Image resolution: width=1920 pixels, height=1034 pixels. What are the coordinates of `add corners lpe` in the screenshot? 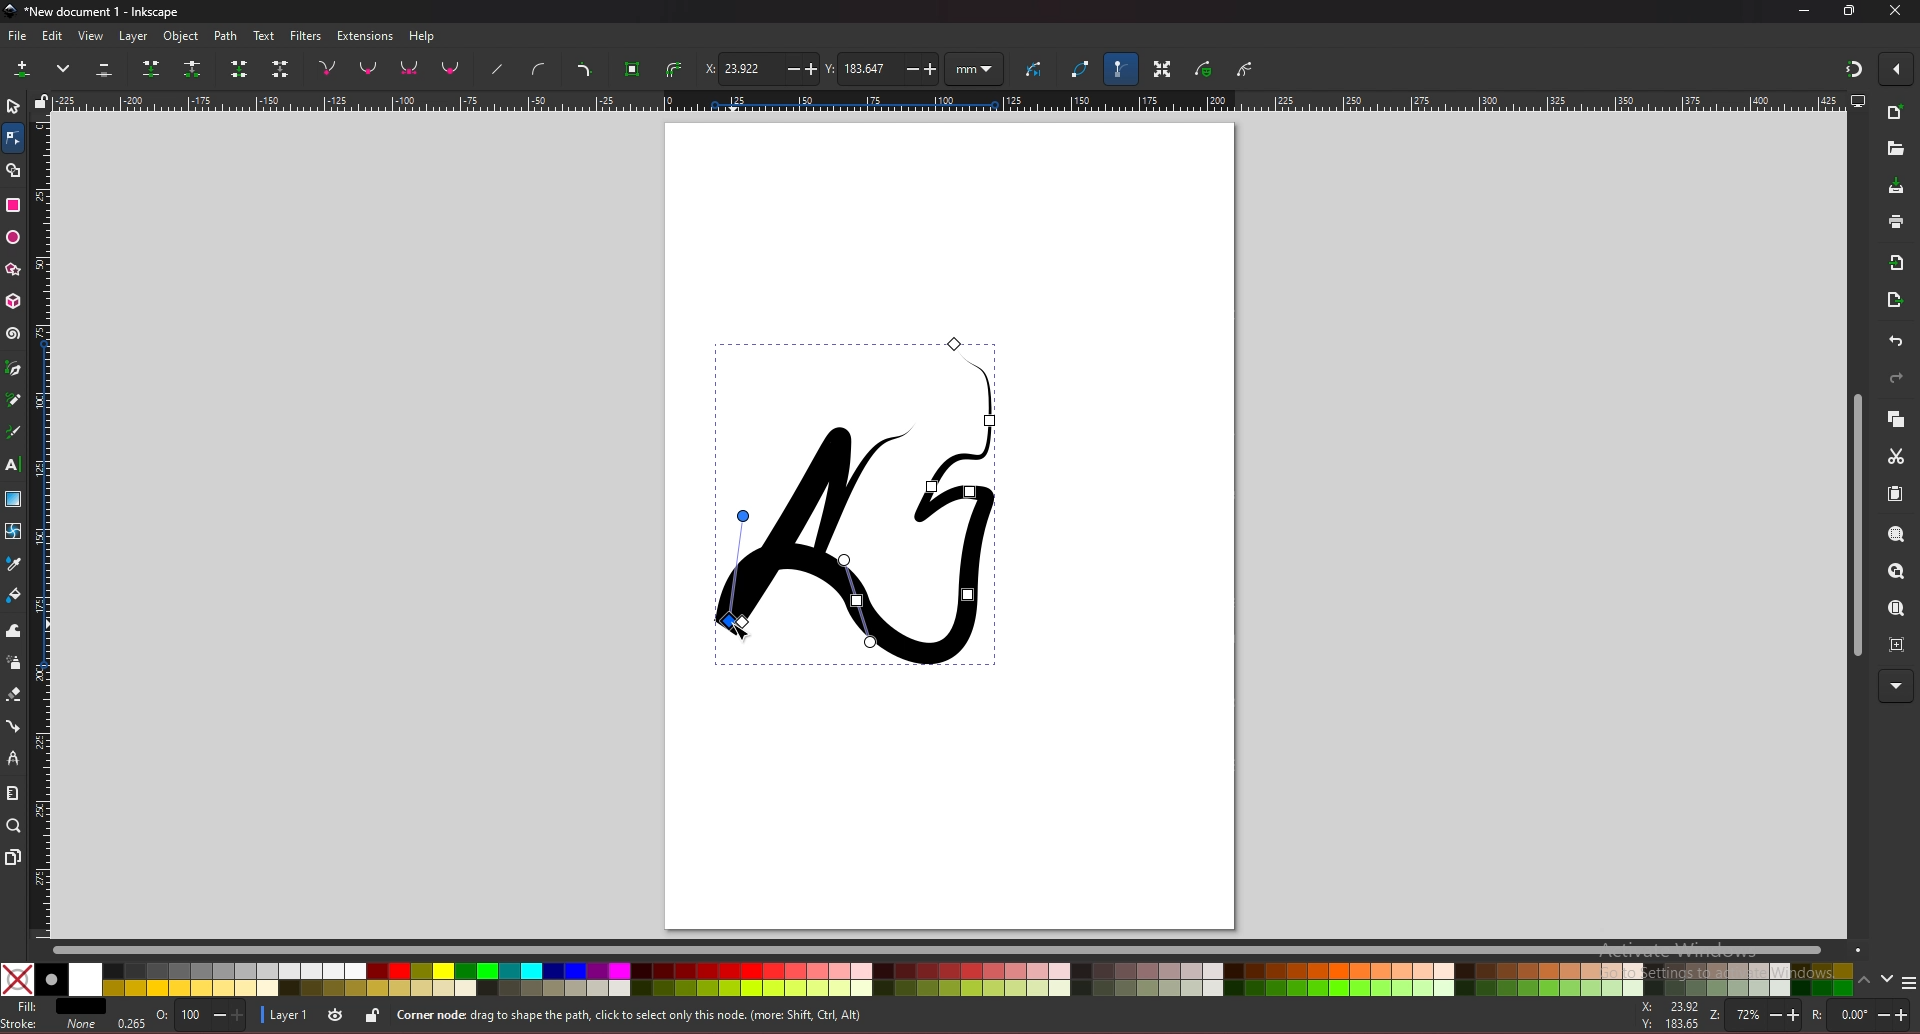 It's located at (584, 70).